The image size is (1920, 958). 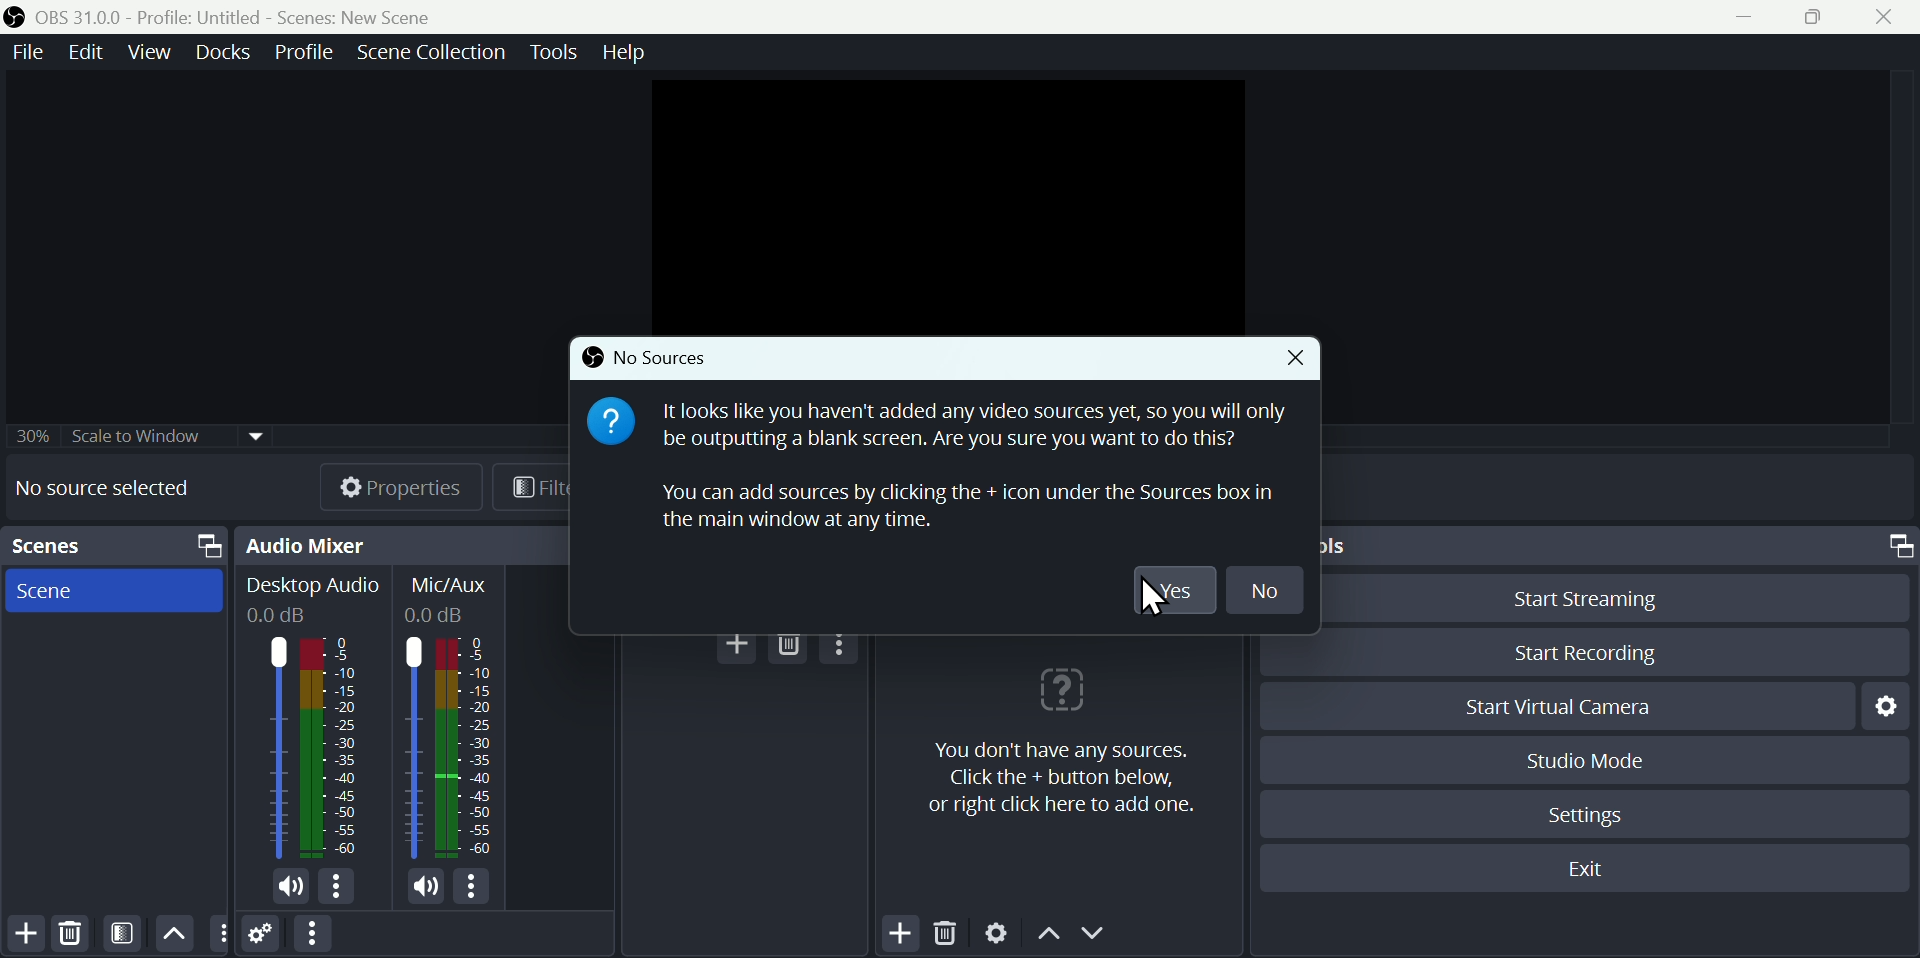 I want to click on Add, so click(x=738, y=646).